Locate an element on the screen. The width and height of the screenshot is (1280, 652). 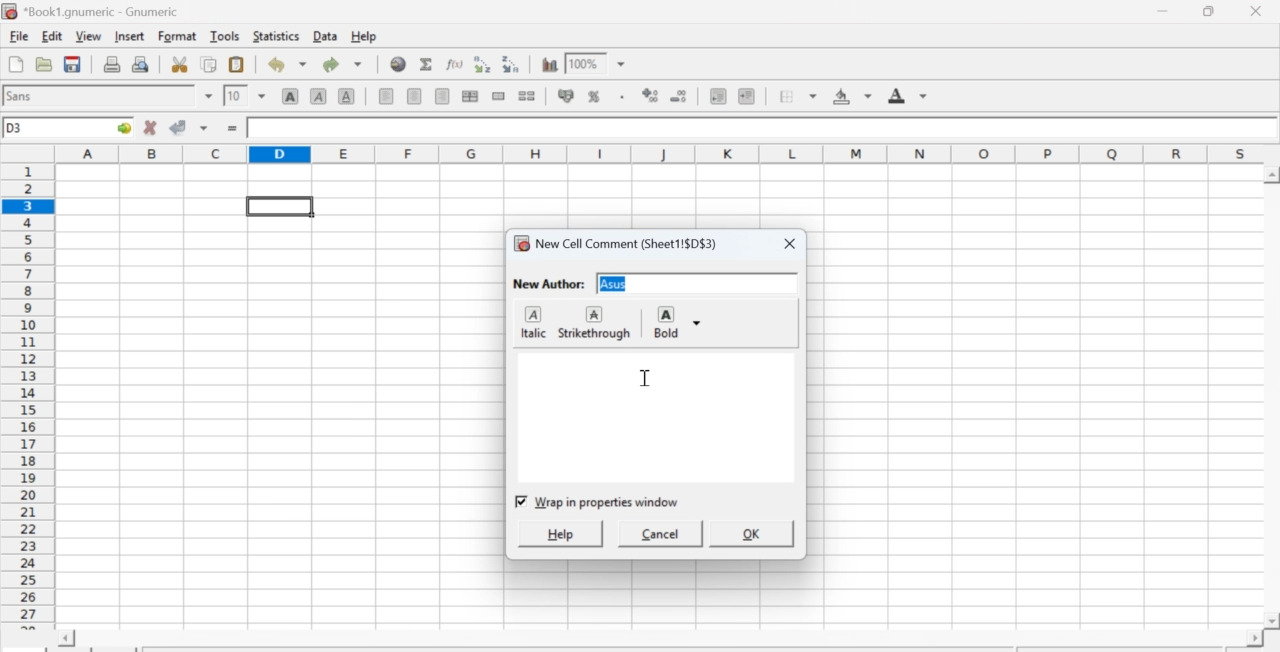
numbering column is located at coordinates (30, 396).